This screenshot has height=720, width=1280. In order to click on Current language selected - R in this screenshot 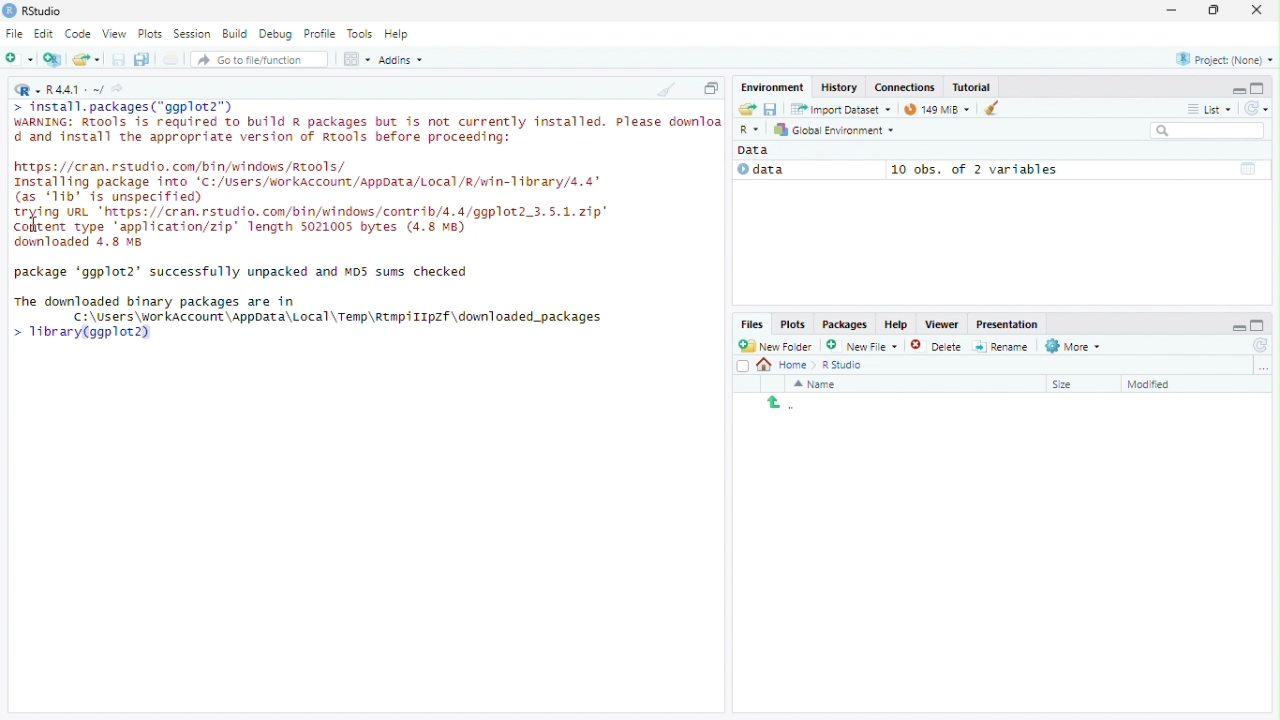, I will do `click(25, 89)`.